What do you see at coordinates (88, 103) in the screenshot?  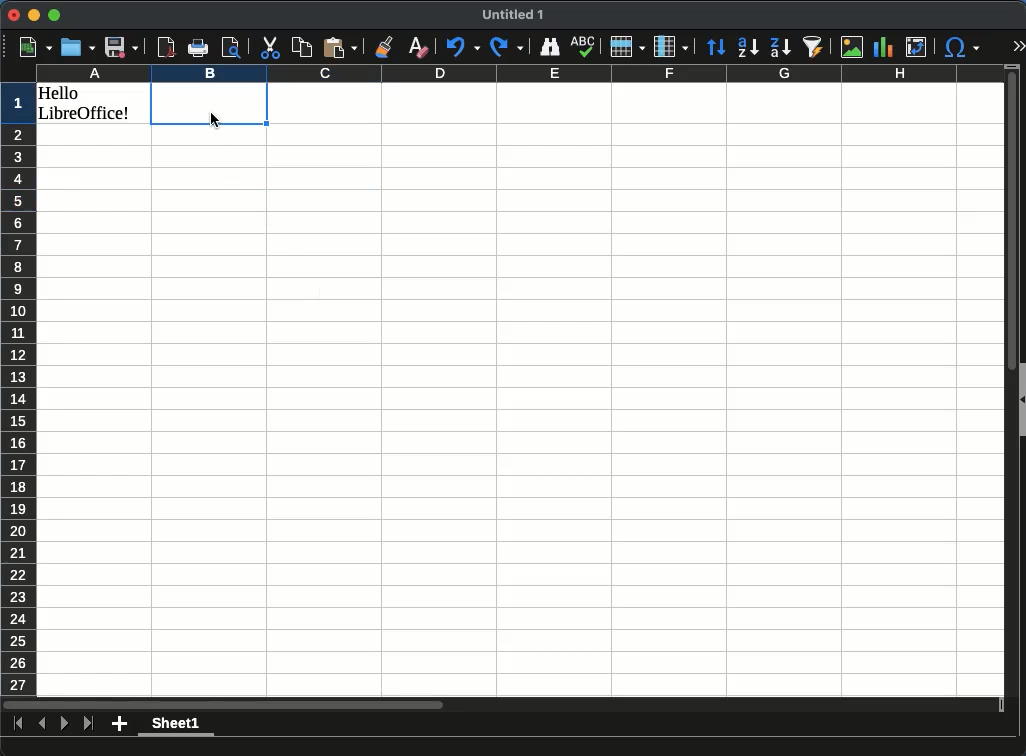 I see `hello libreoffice!` at bounding box center [88, 103].